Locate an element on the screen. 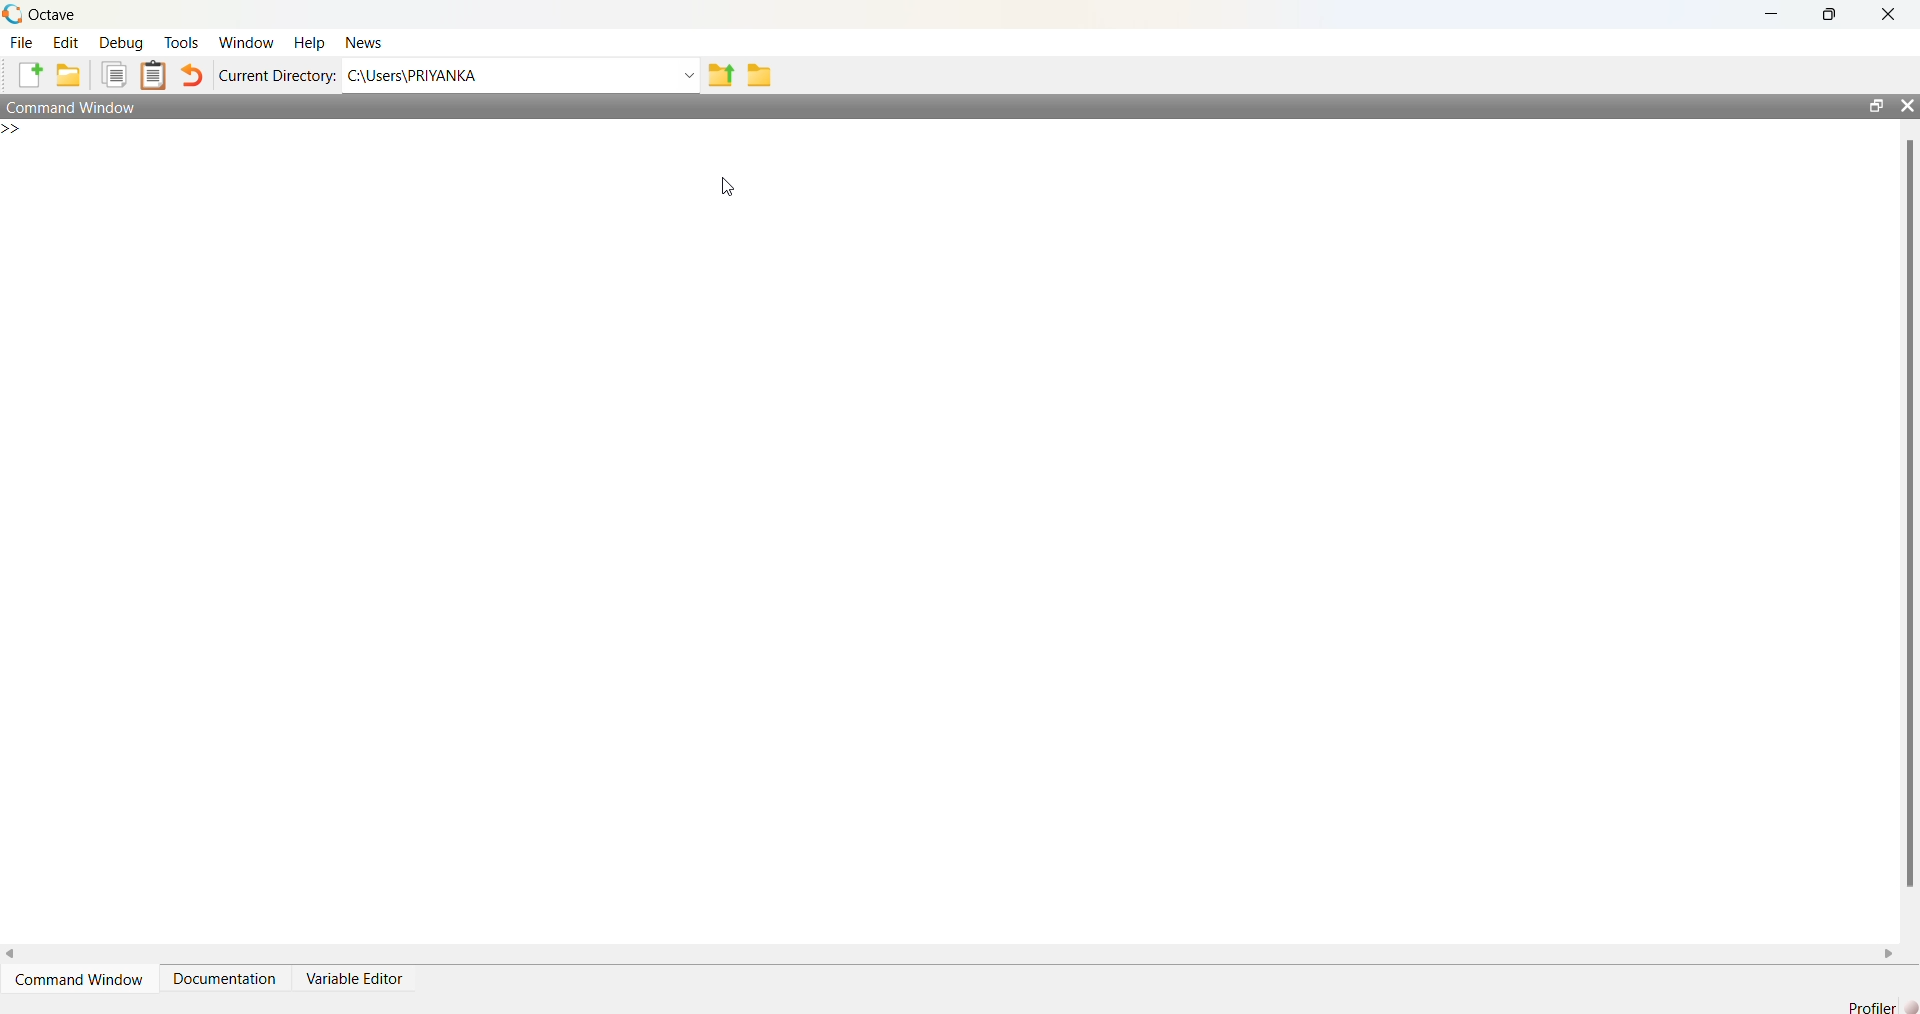  Copy is located at coordinates (113, 75).